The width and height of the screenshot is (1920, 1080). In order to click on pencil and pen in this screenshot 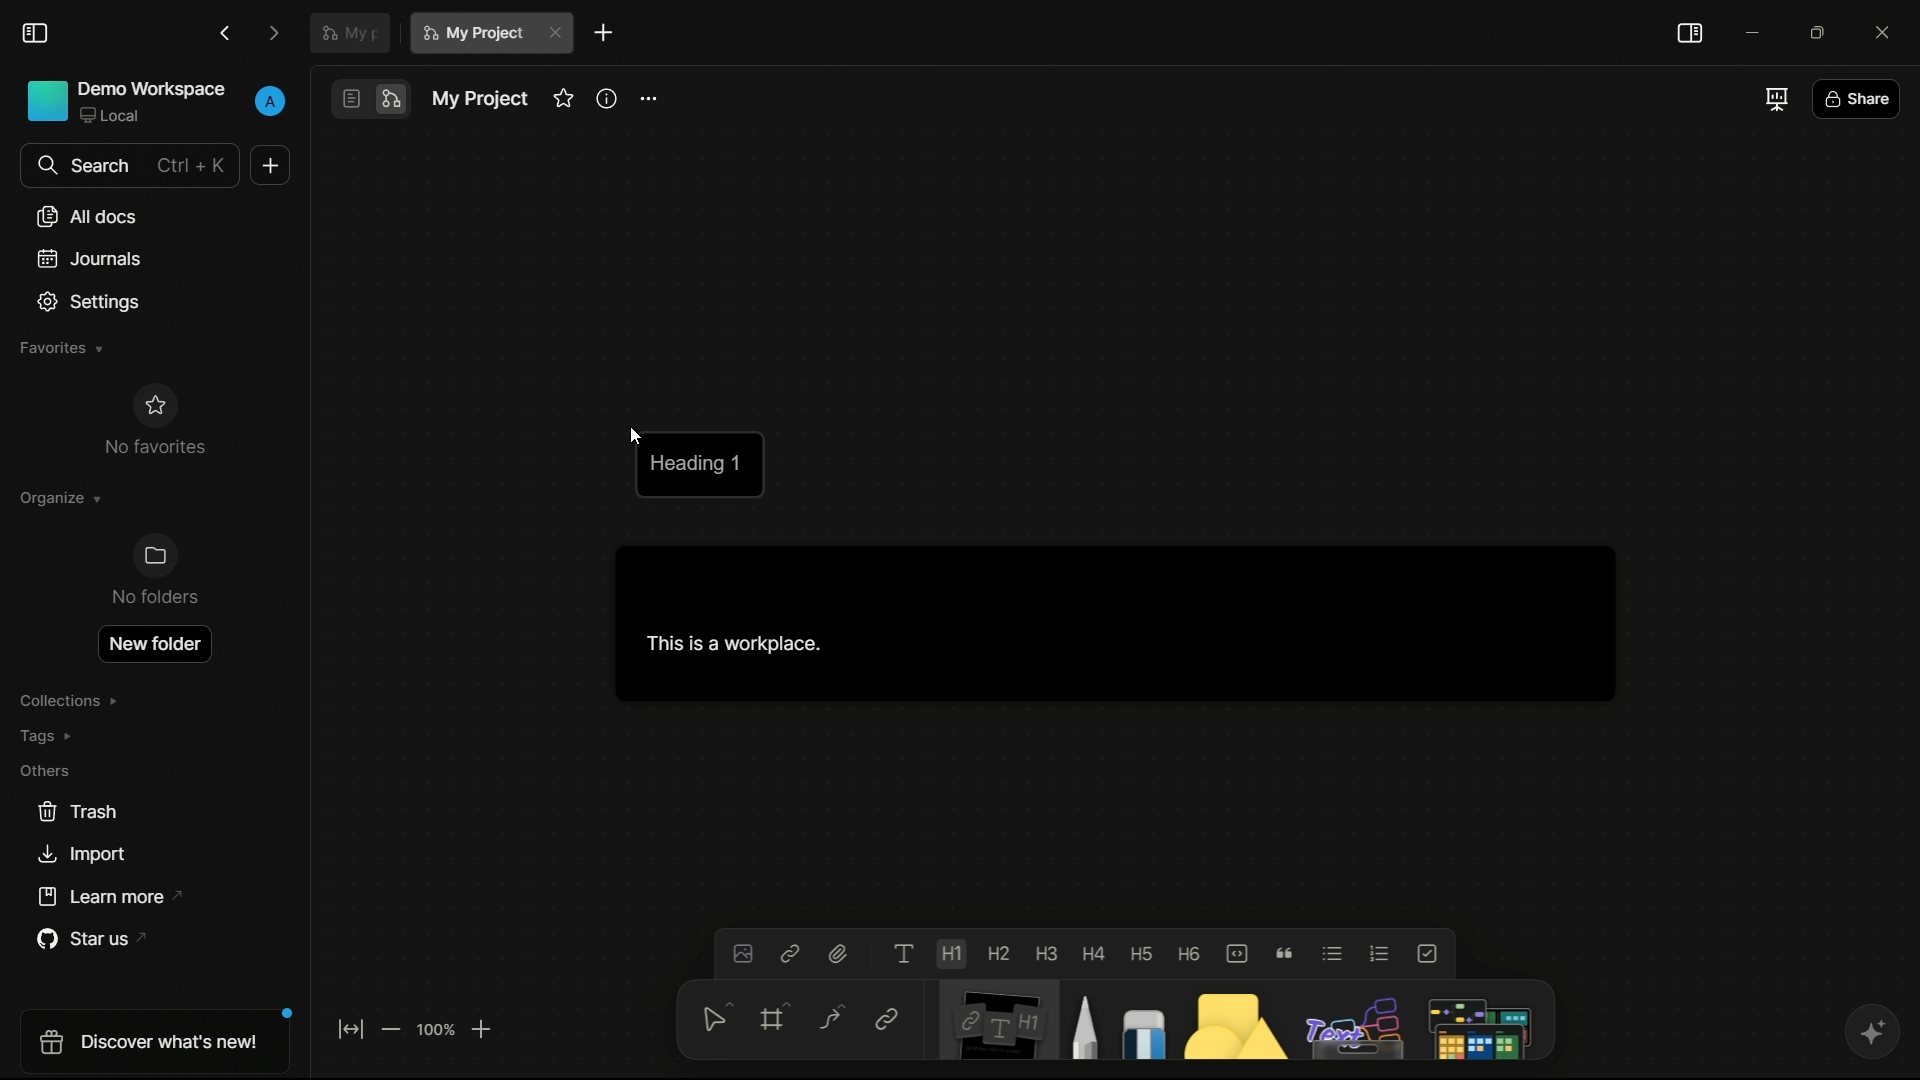, I will do `click(1083, 1022)`.